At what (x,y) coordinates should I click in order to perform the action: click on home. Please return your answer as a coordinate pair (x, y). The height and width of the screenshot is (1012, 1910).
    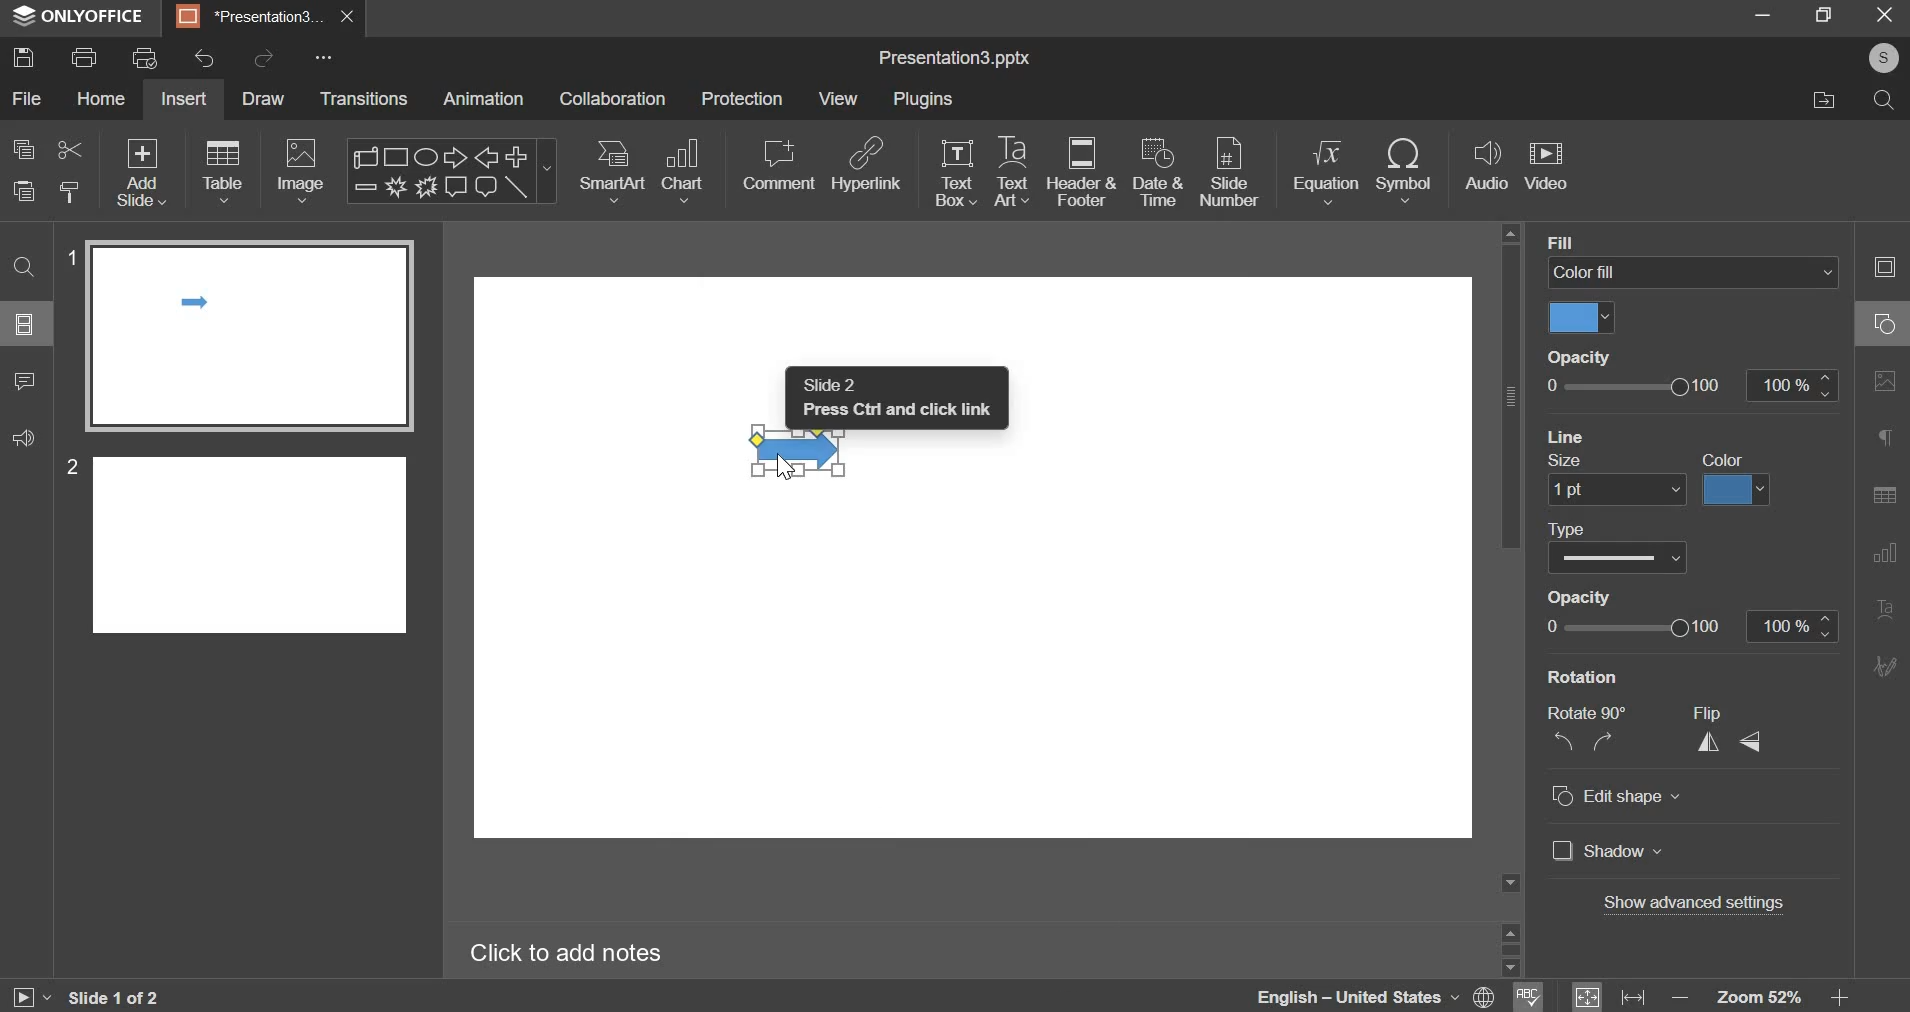
    Looking at the image, I should click on (102, 98).